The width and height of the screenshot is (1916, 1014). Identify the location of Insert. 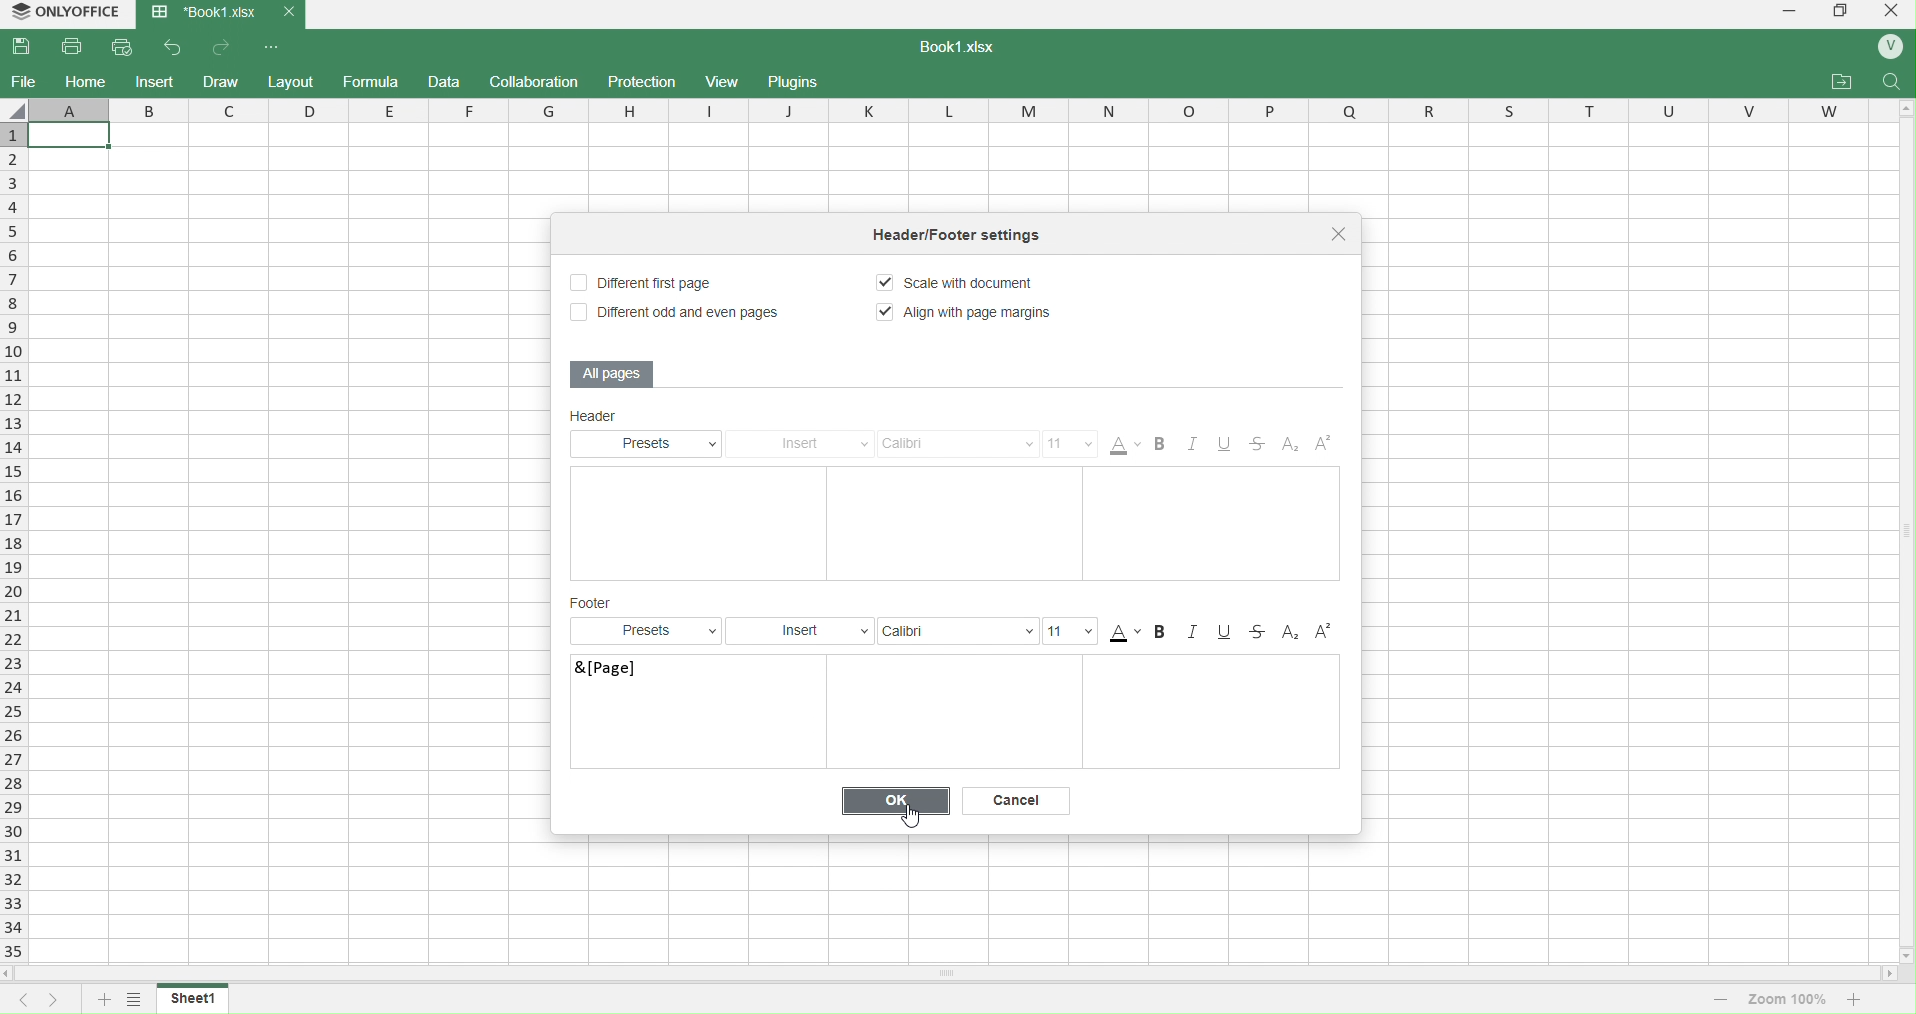
(807, 444).